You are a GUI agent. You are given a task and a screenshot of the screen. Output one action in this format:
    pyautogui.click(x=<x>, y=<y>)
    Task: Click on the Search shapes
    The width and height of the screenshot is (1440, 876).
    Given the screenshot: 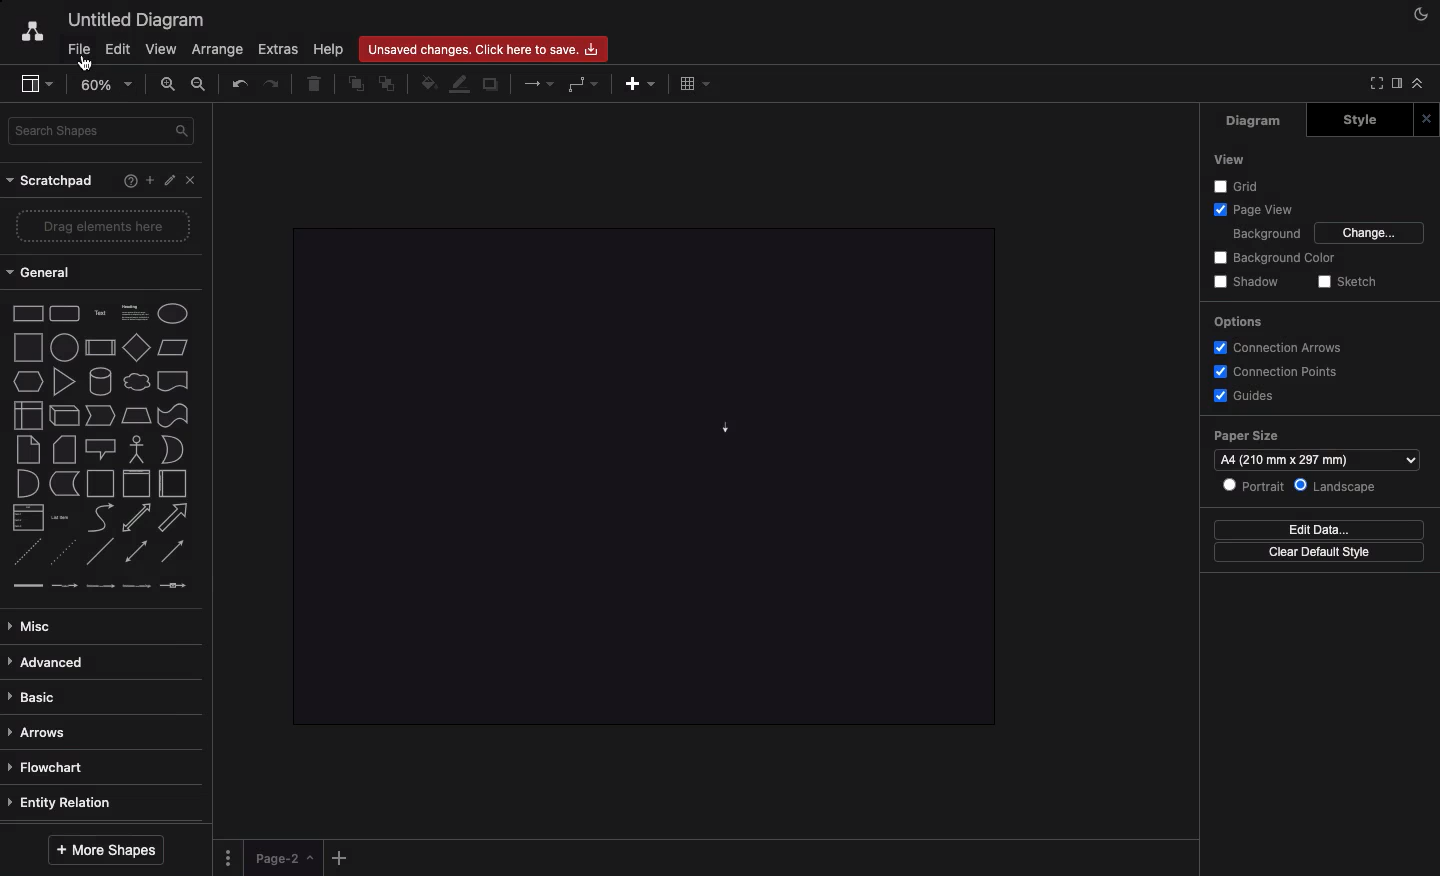 What is the action you would take?
    pyautogui.click(x=101, y=132)
    